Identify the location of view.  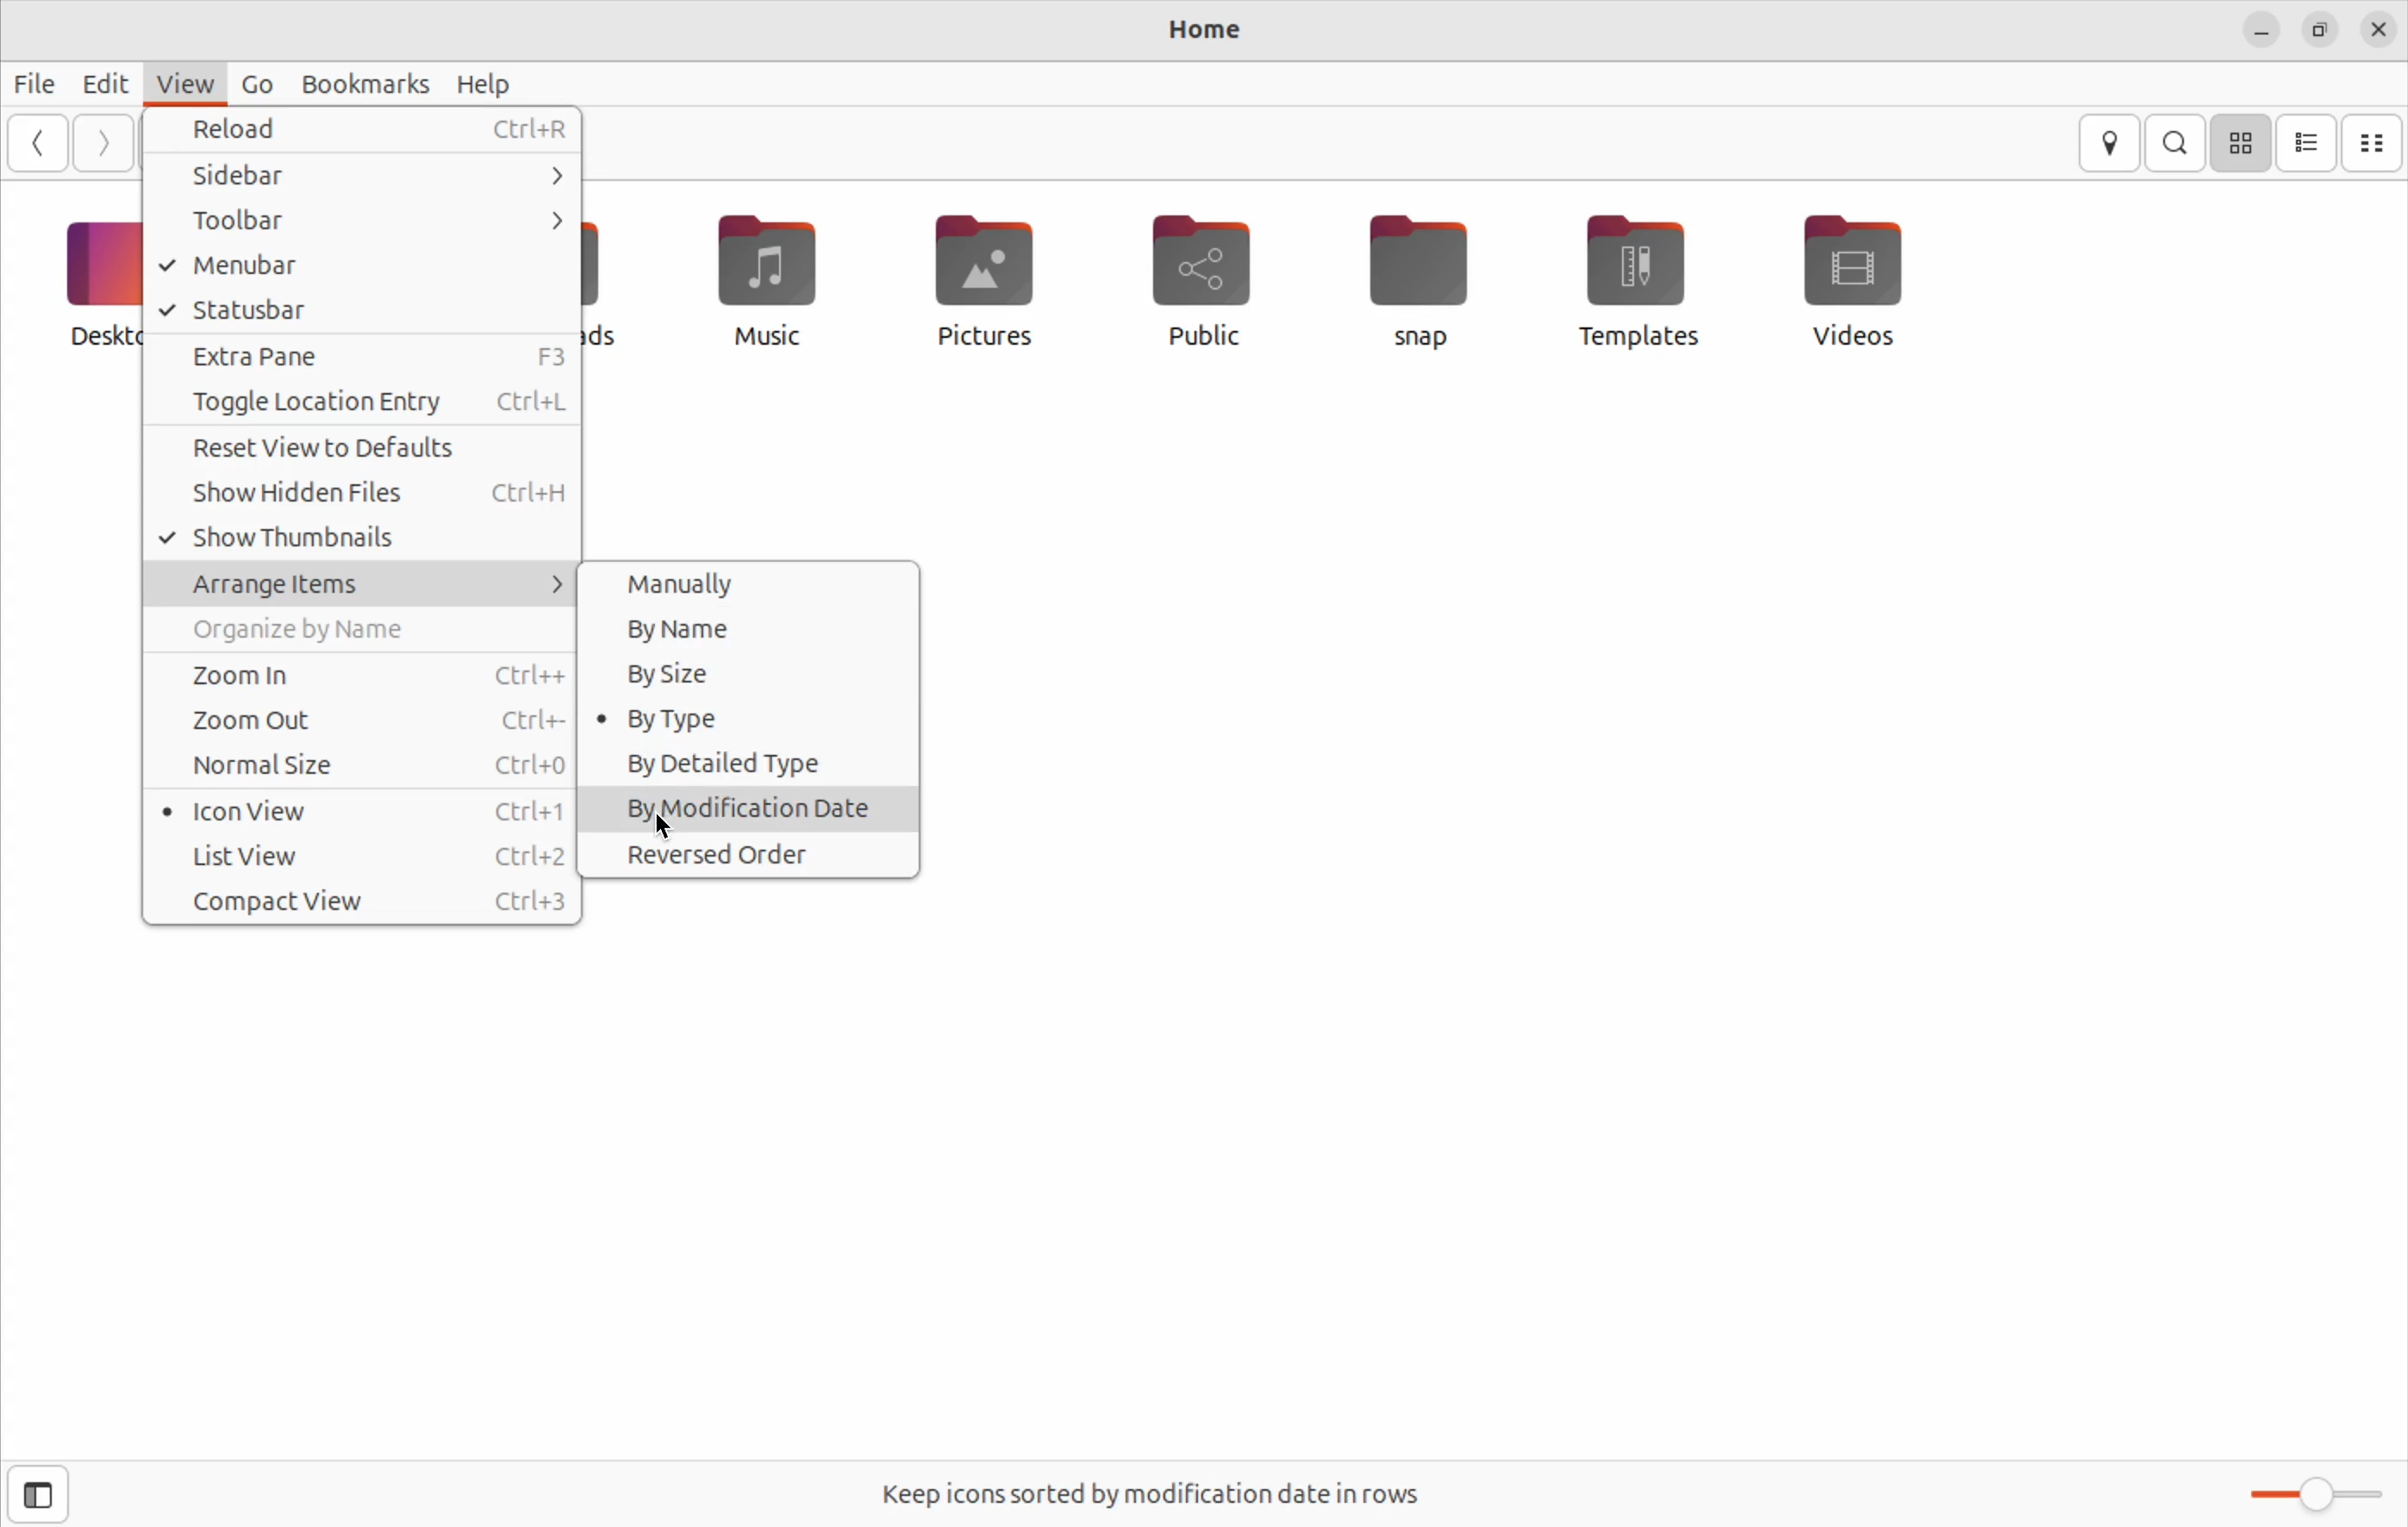
(183, 80).